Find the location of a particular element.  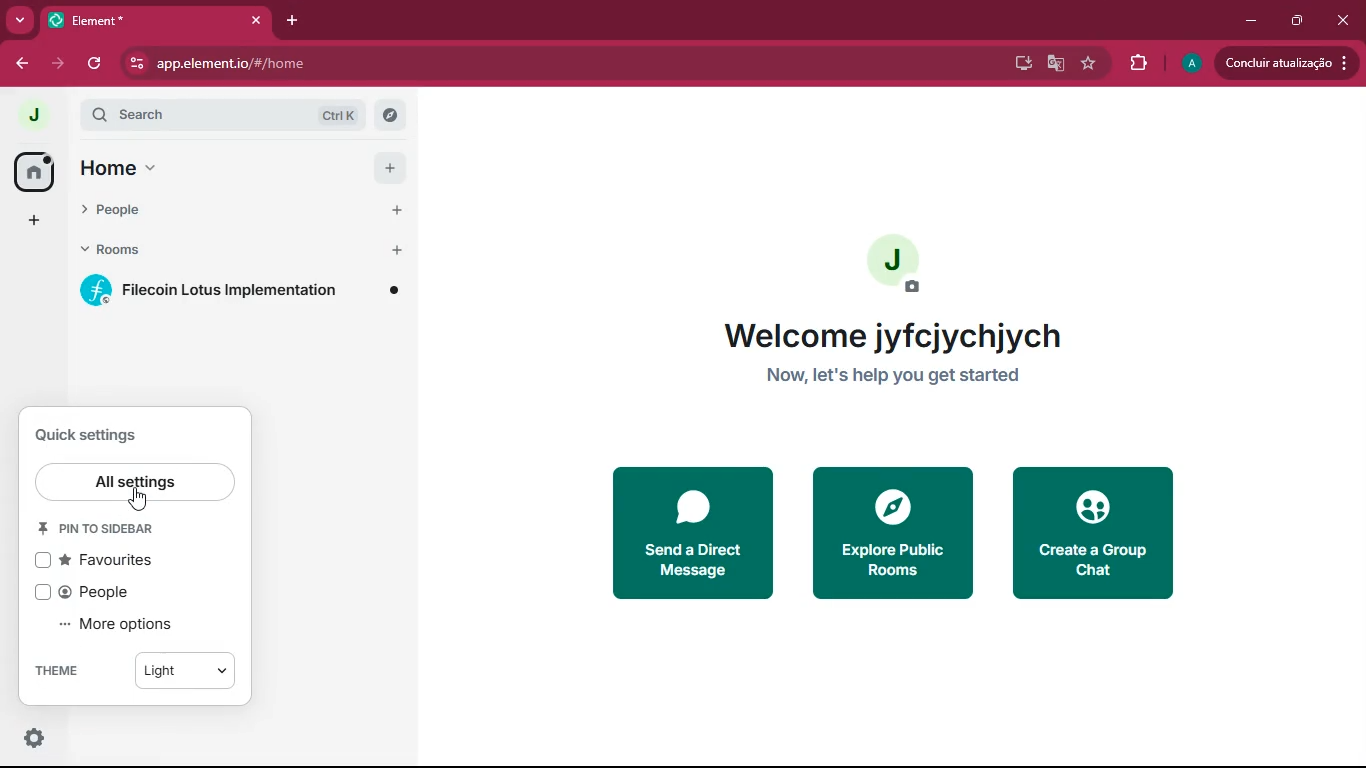

quick settings is located at coordinates (34, 737).